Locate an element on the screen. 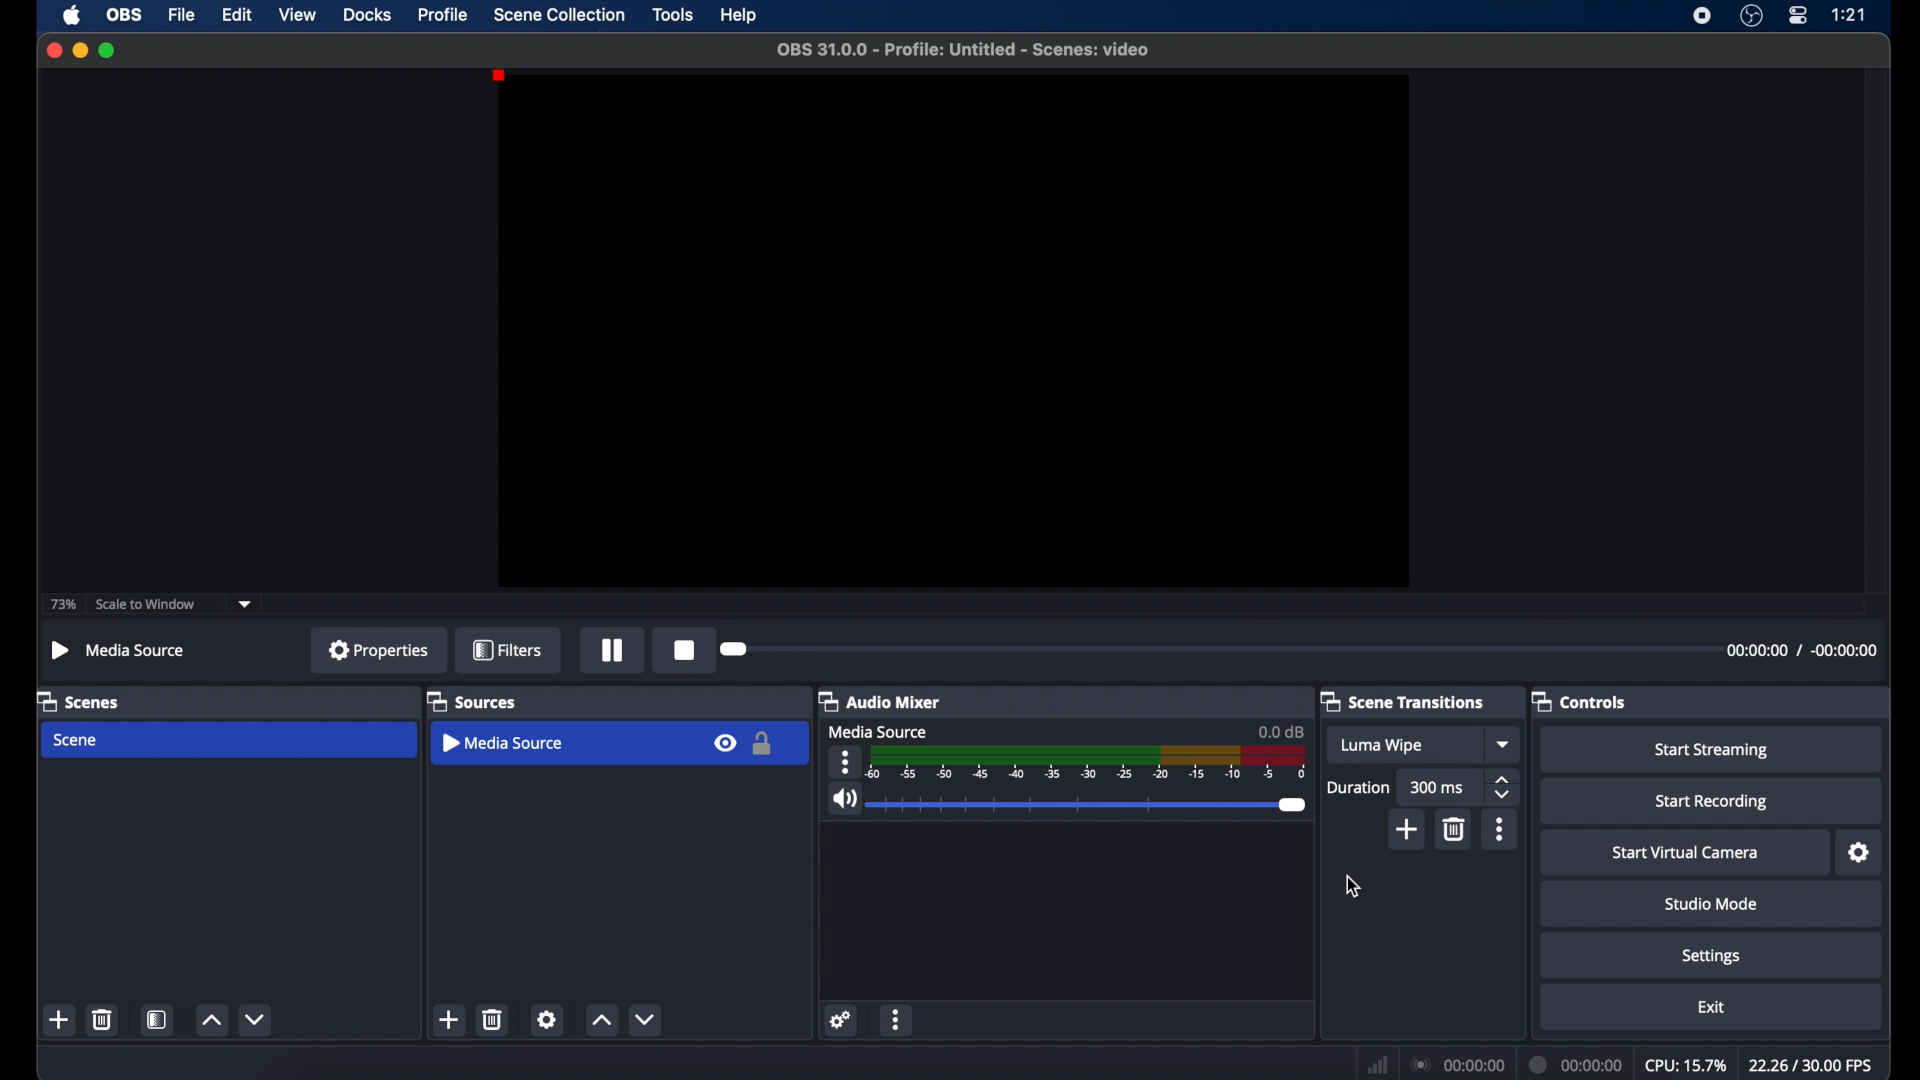 This screenshot has height=1080, width=1920. profile is located at coordinates (444, 15).